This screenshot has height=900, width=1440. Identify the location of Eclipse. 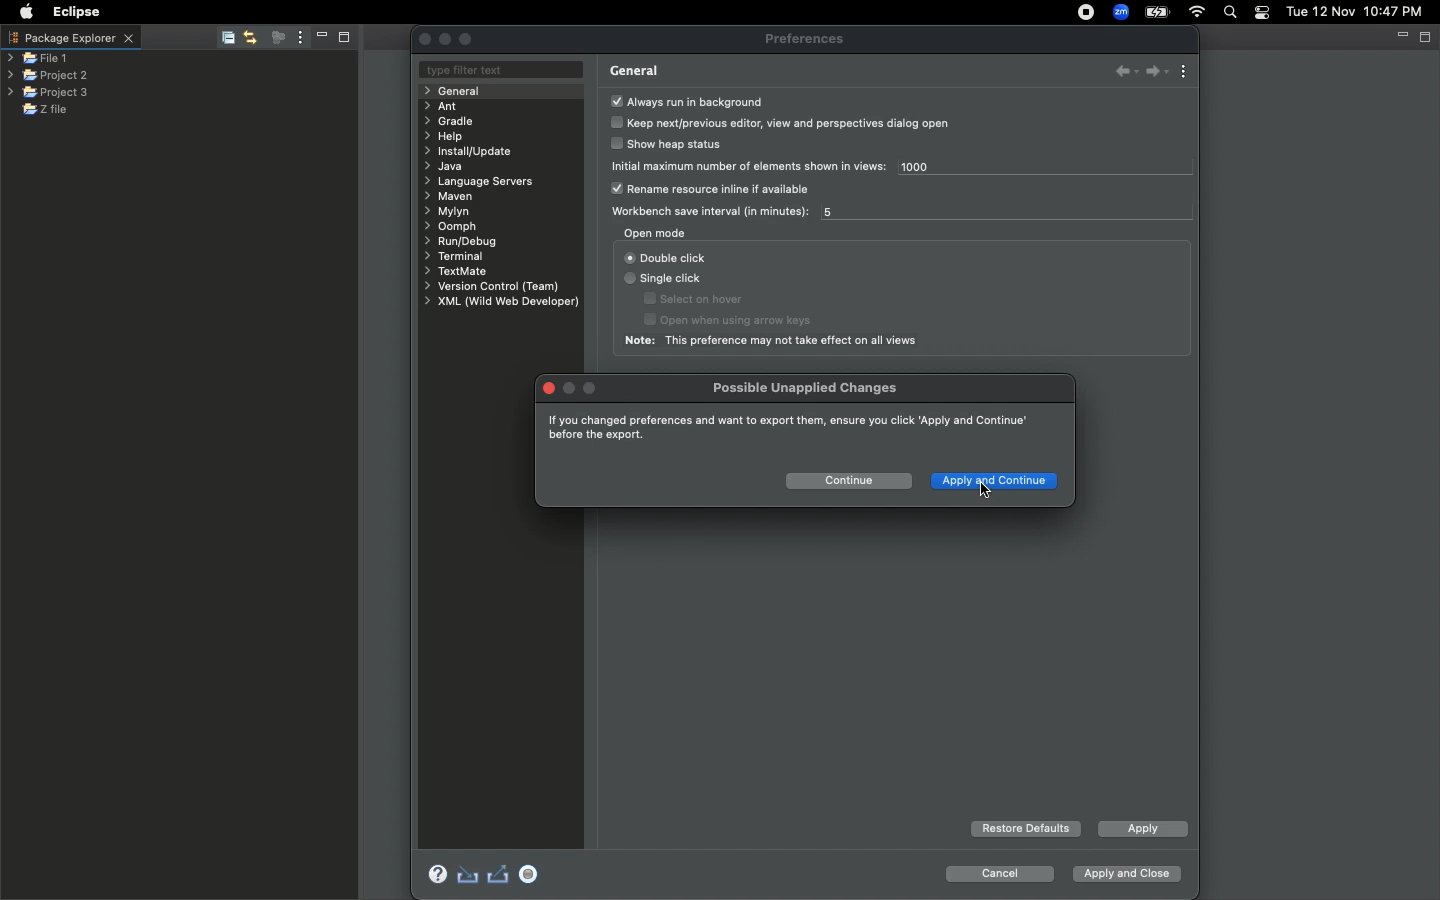
(78, 14).